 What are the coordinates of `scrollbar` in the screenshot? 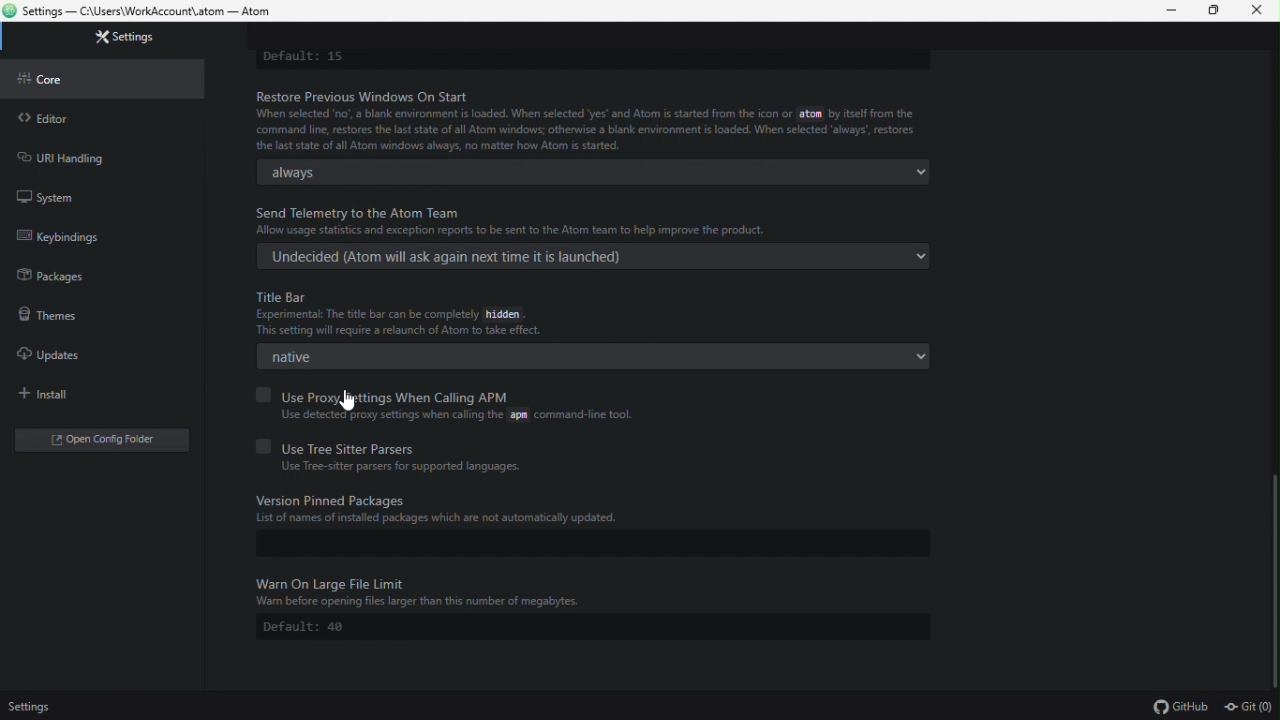 It's located at (1276, 582).